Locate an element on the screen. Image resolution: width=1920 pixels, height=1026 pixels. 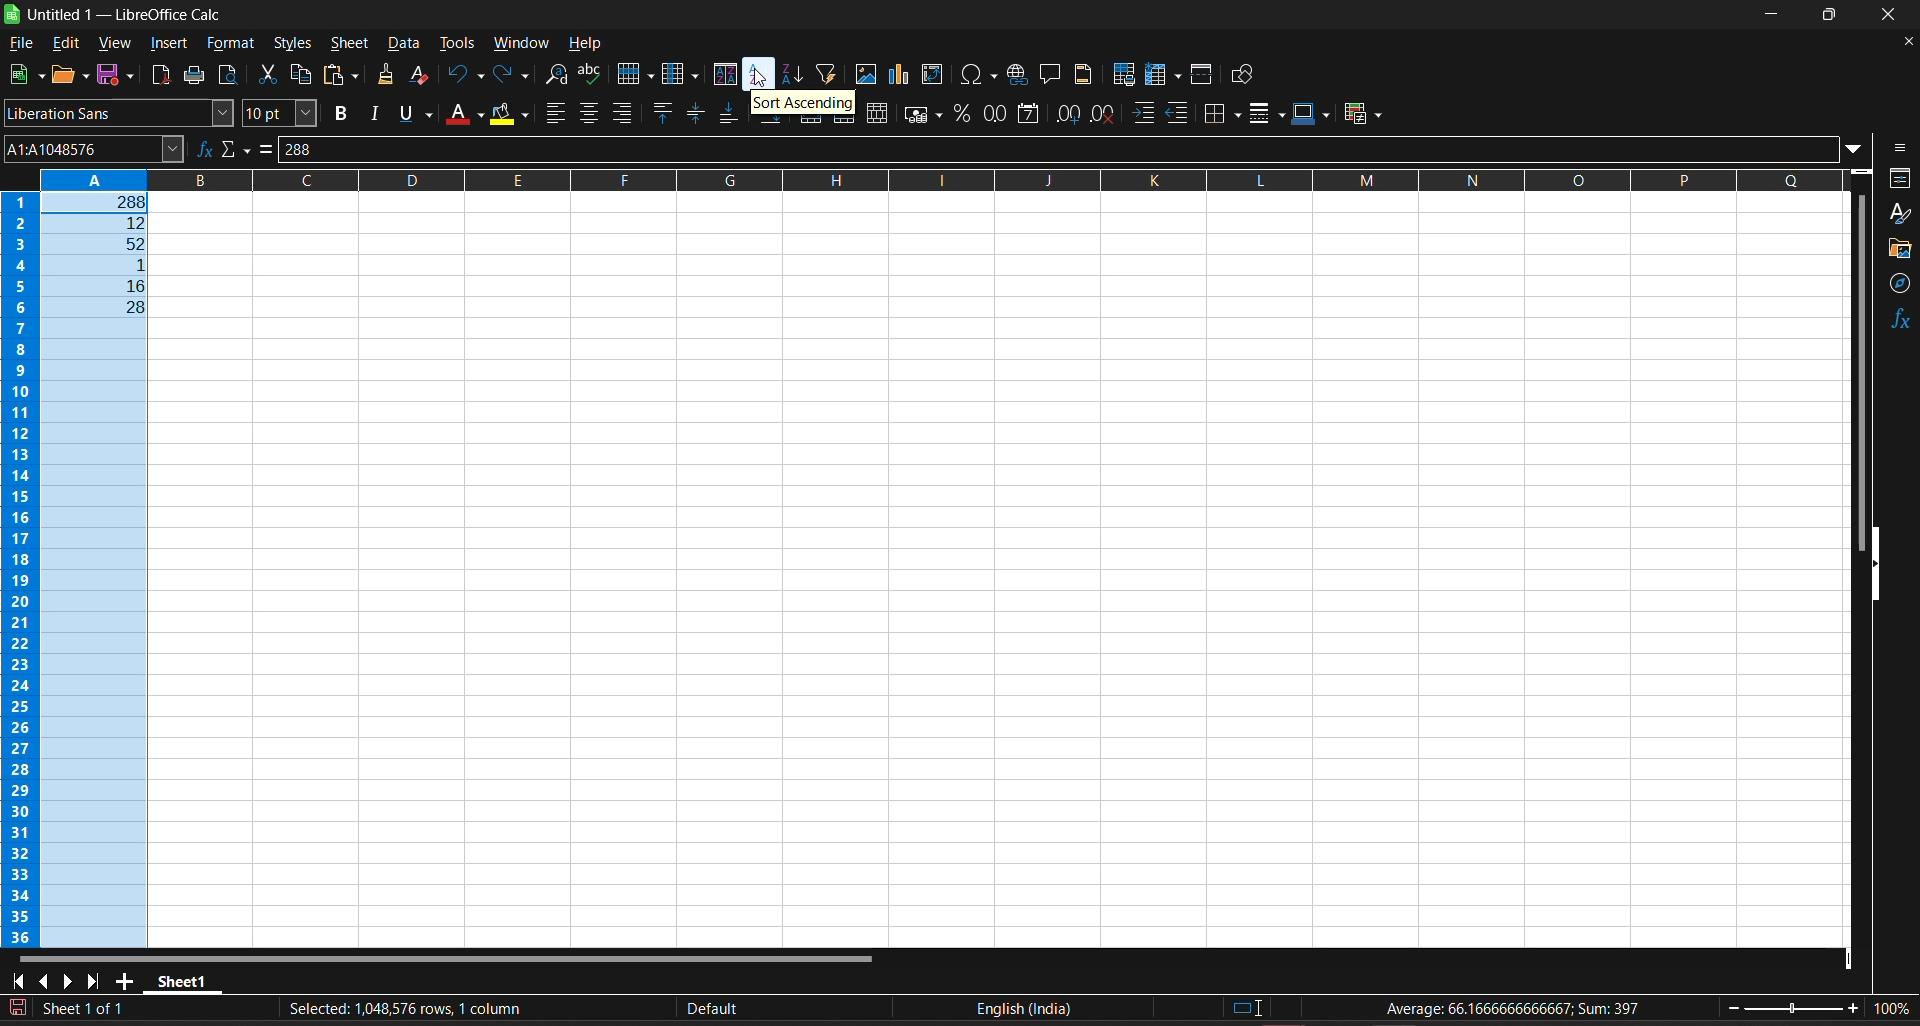
zoom slider is located at coordinates (1793, 1012).